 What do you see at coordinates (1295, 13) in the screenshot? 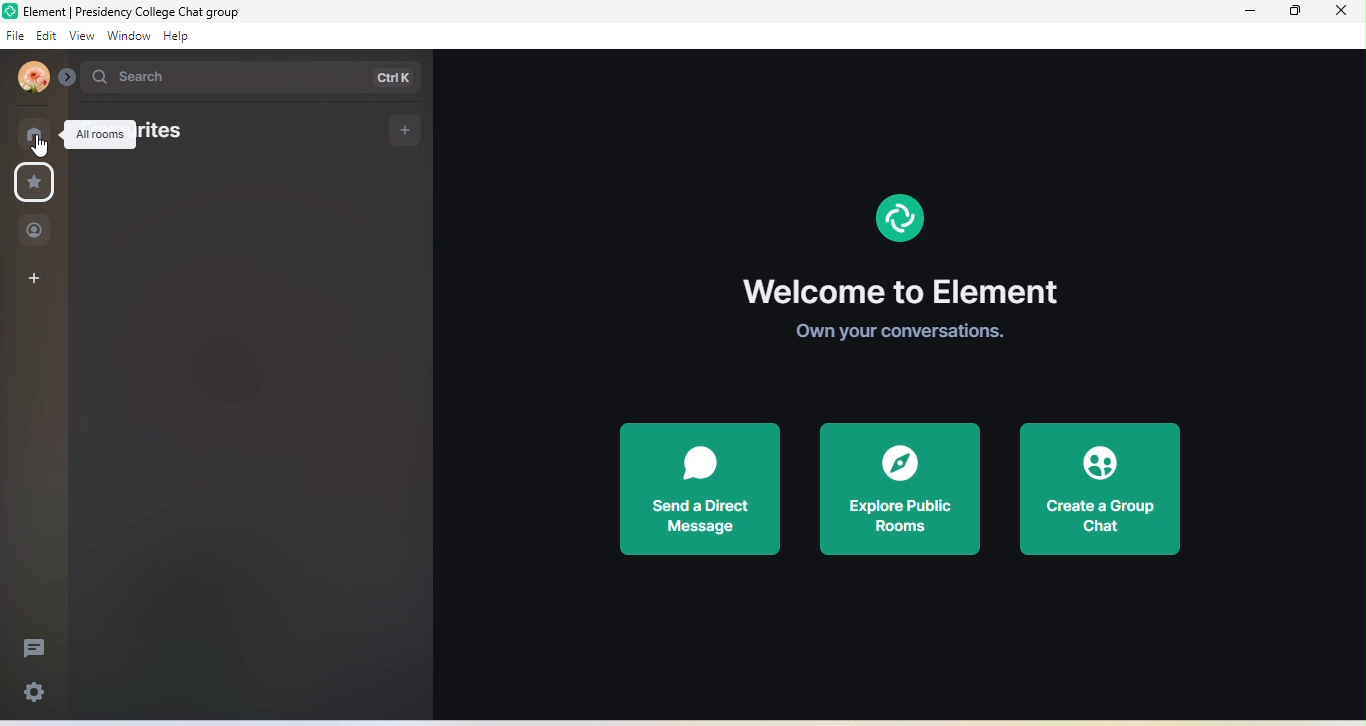
I see `maximize` at bounding box center [1295, 13].